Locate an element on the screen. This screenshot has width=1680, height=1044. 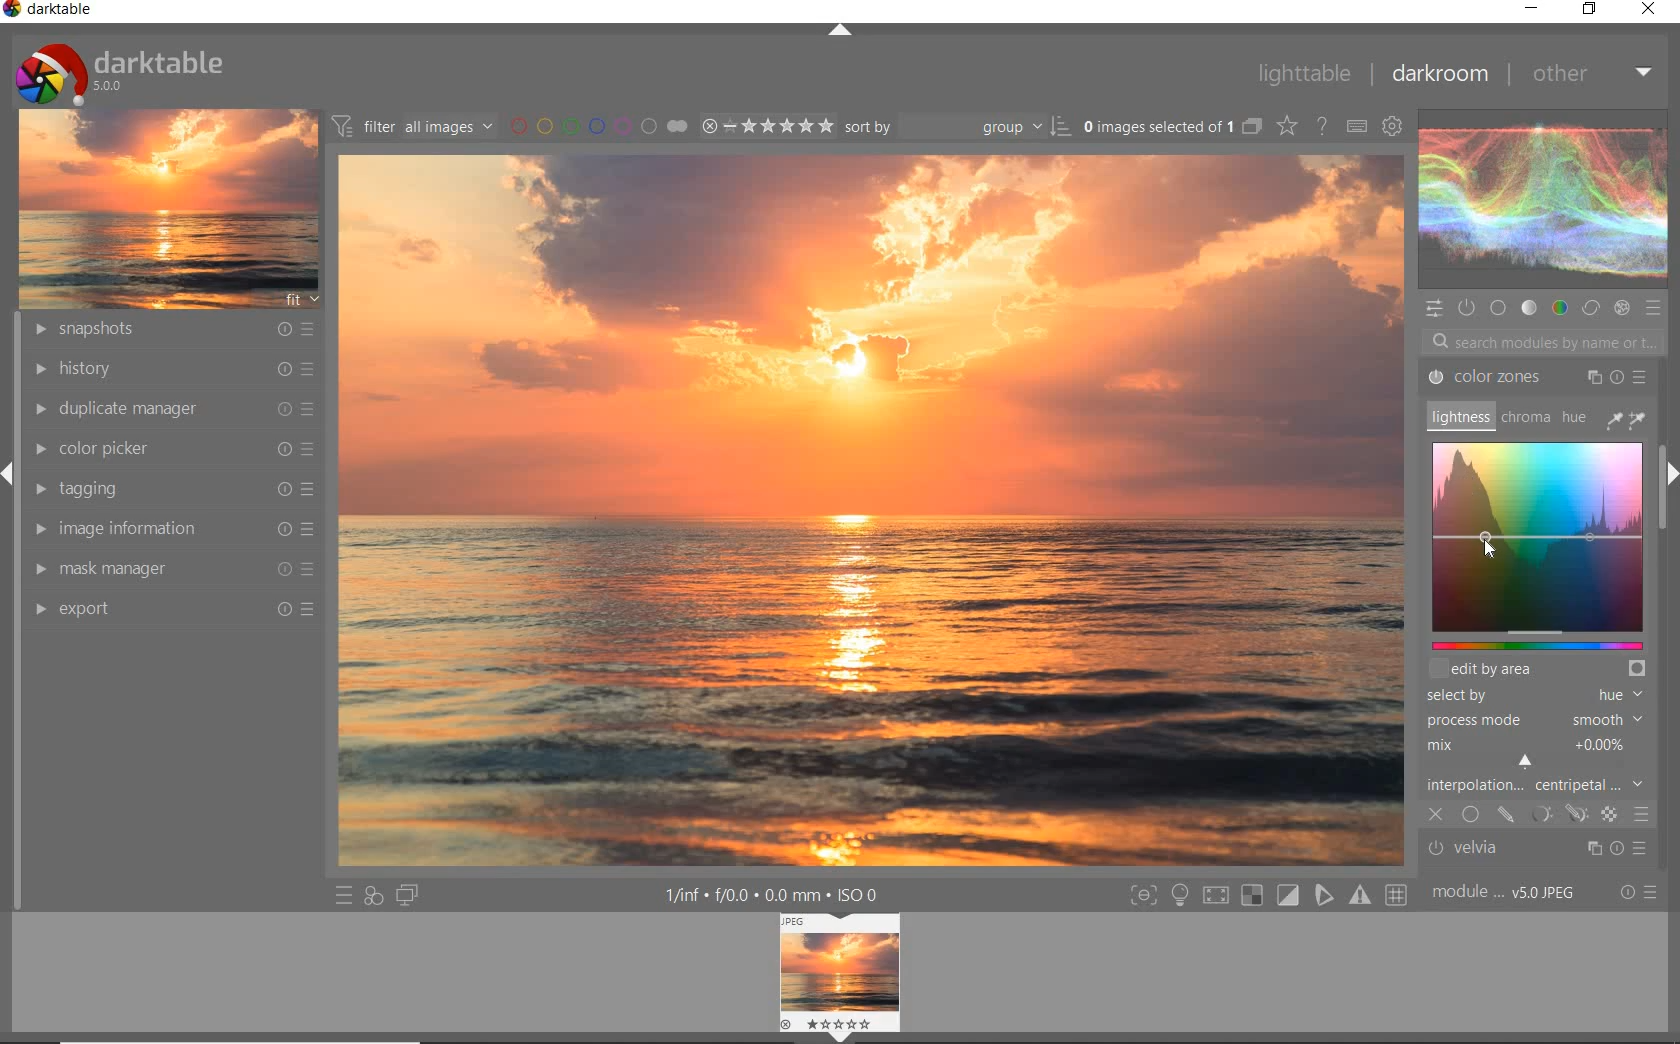
CLOSE is located at coordinates (1437, 816).